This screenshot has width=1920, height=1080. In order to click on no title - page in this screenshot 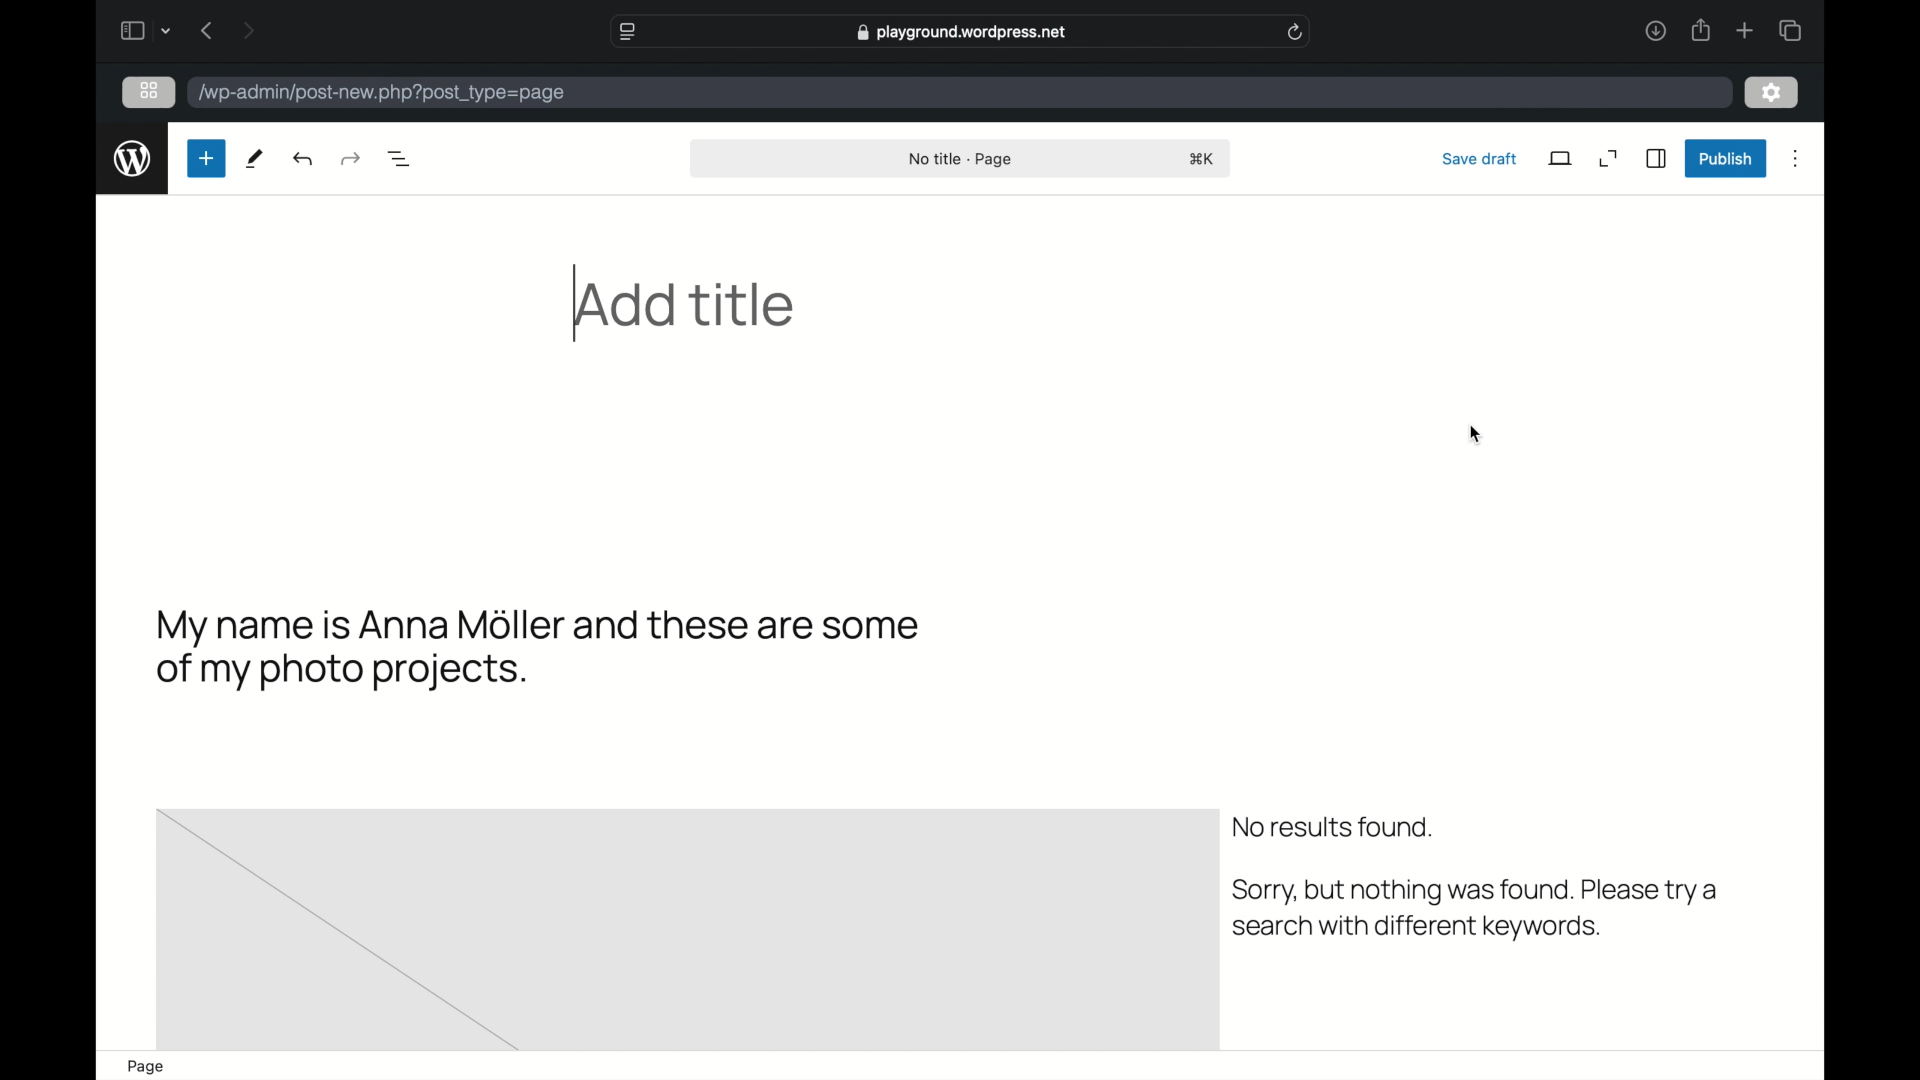, I will do `click(959, 160)`.